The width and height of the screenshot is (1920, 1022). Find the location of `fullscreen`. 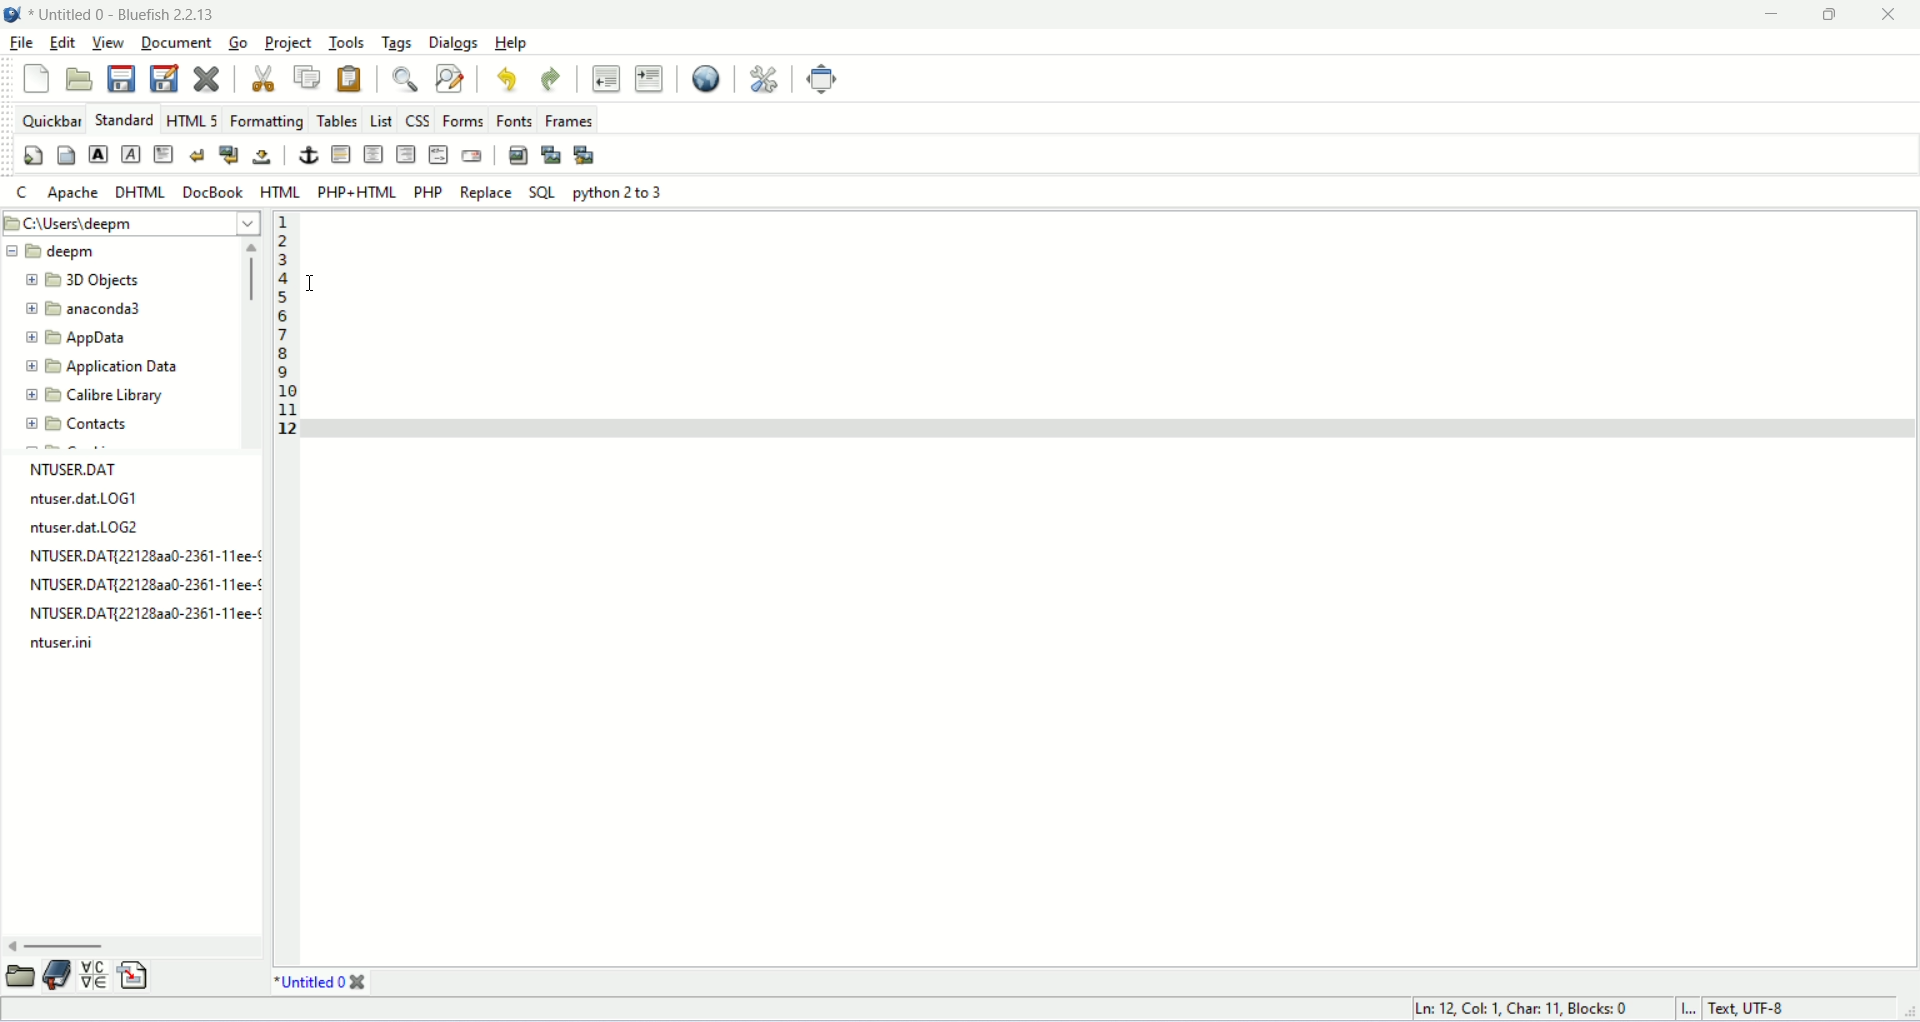

fullscreen is located at coordinates (823, 78).